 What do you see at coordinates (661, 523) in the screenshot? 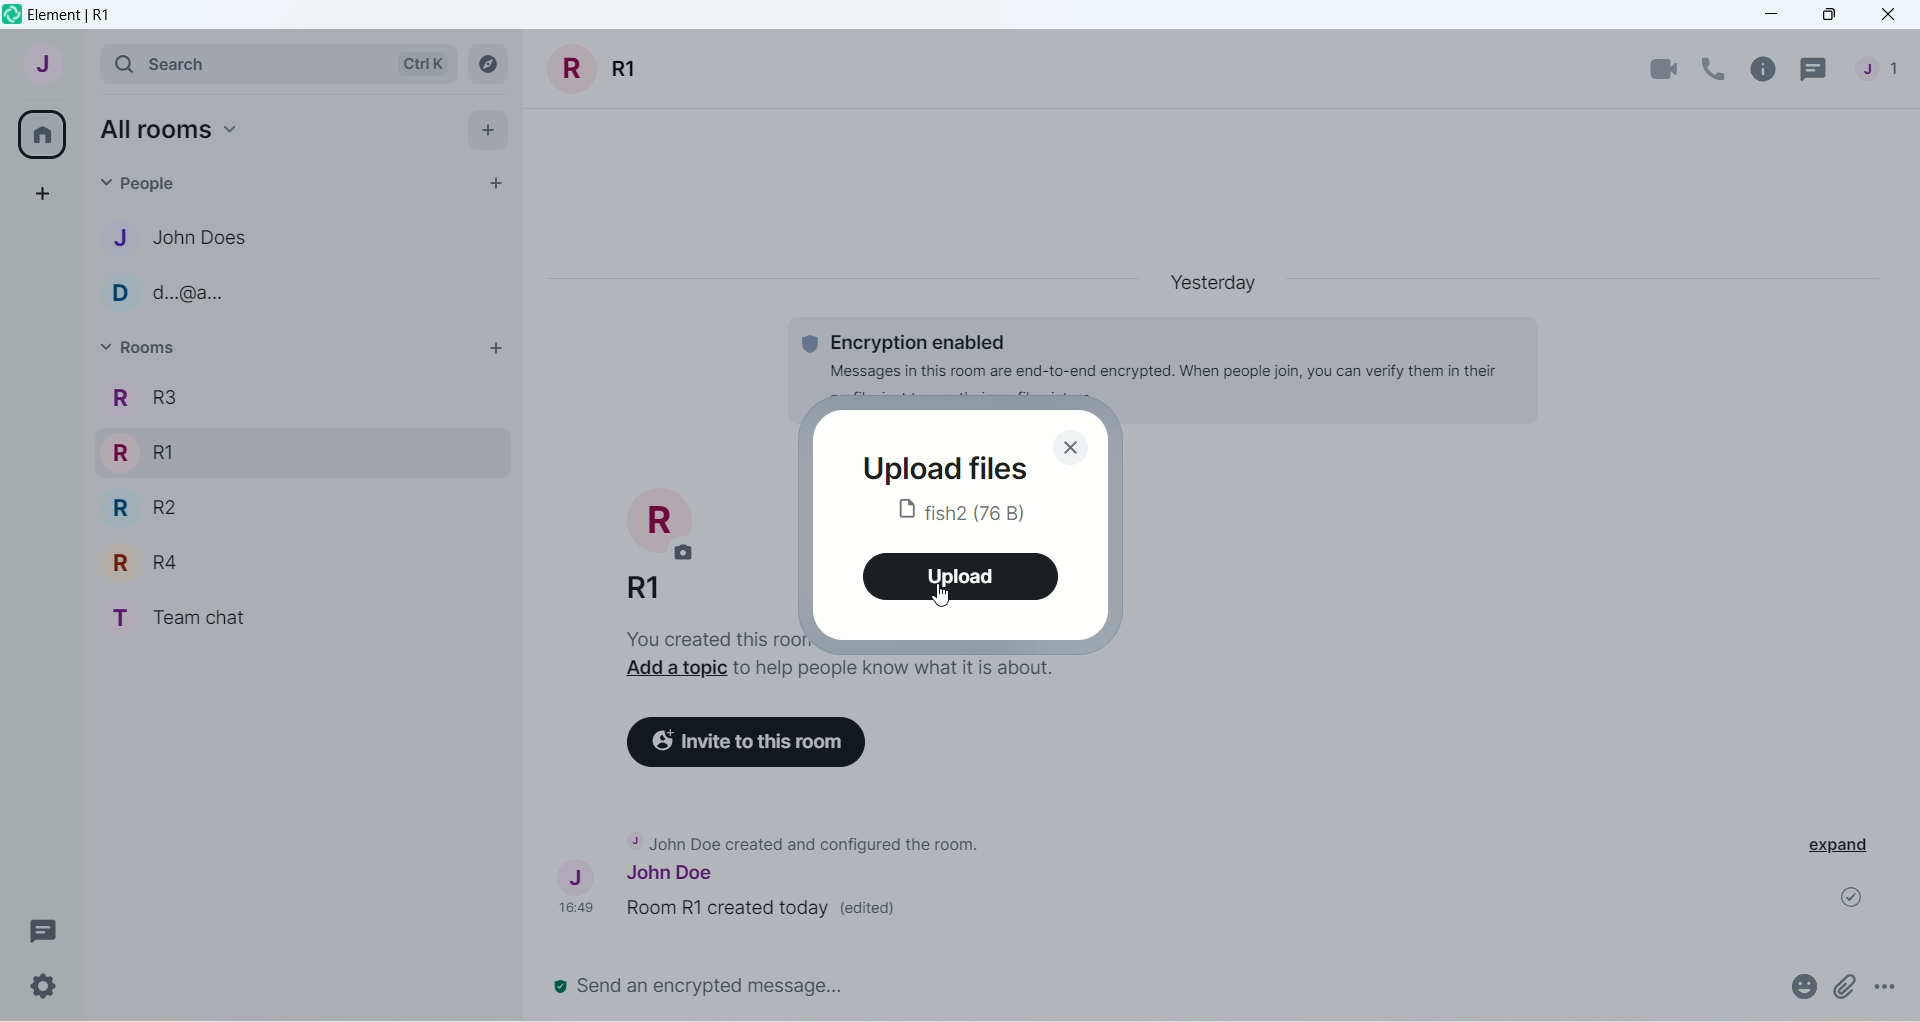
I see `room photo` at bounding box center [661, 523].